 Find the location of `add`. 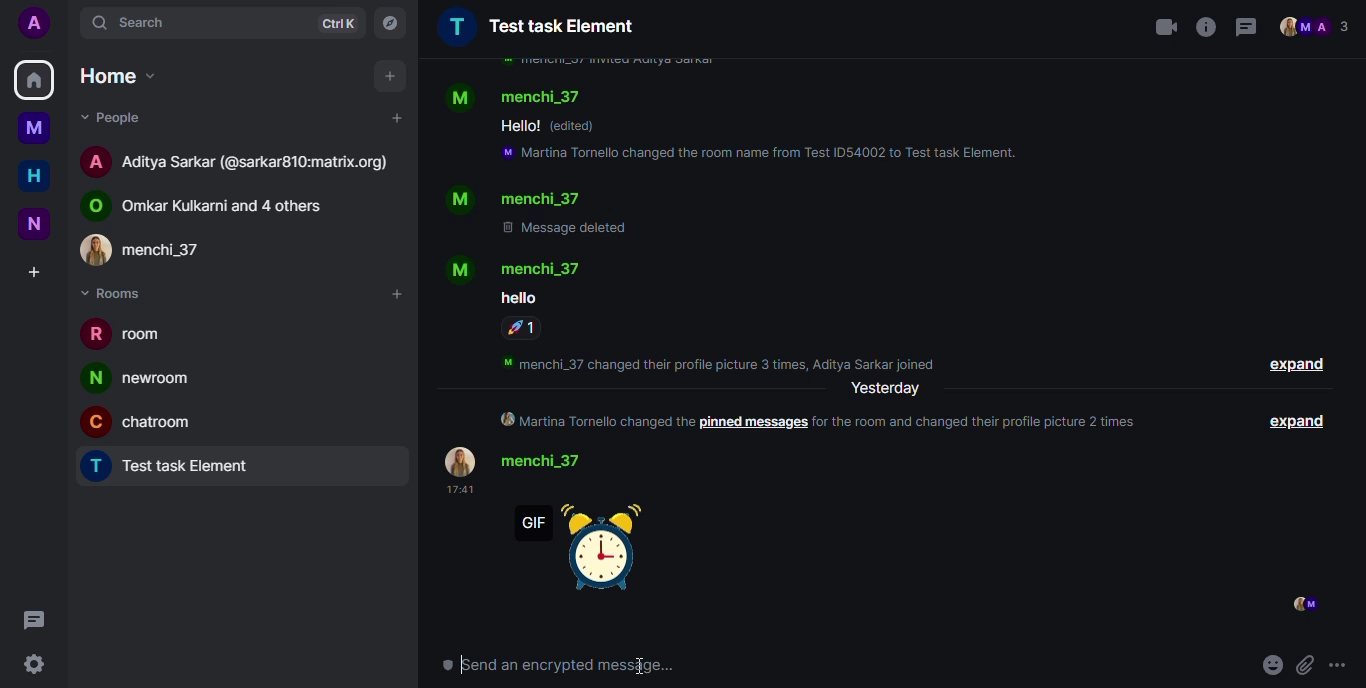

add is located at coordinates (395, 295).